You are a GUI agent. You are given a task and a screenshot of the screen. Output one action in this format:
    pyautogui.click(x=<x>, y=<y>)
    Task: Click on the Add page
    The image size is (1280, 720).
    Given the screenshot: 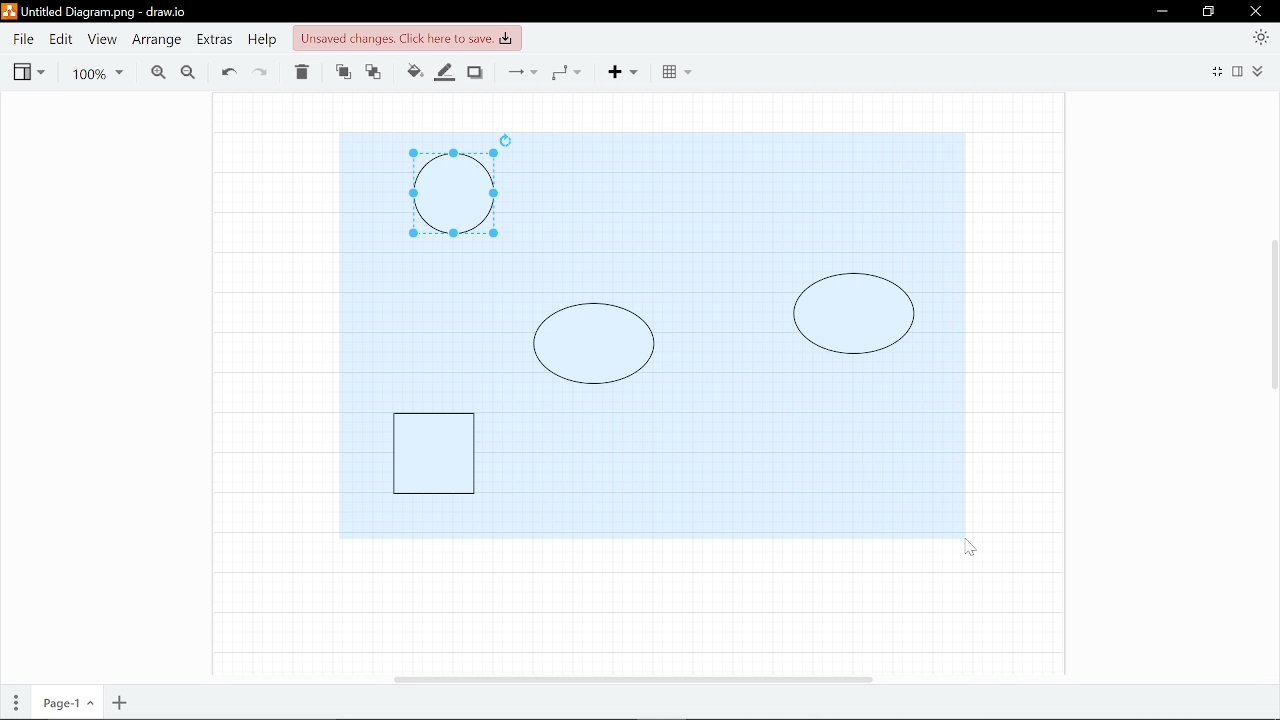 What is the action you would take?
    pyautogui.click(x=121, y=703)
    